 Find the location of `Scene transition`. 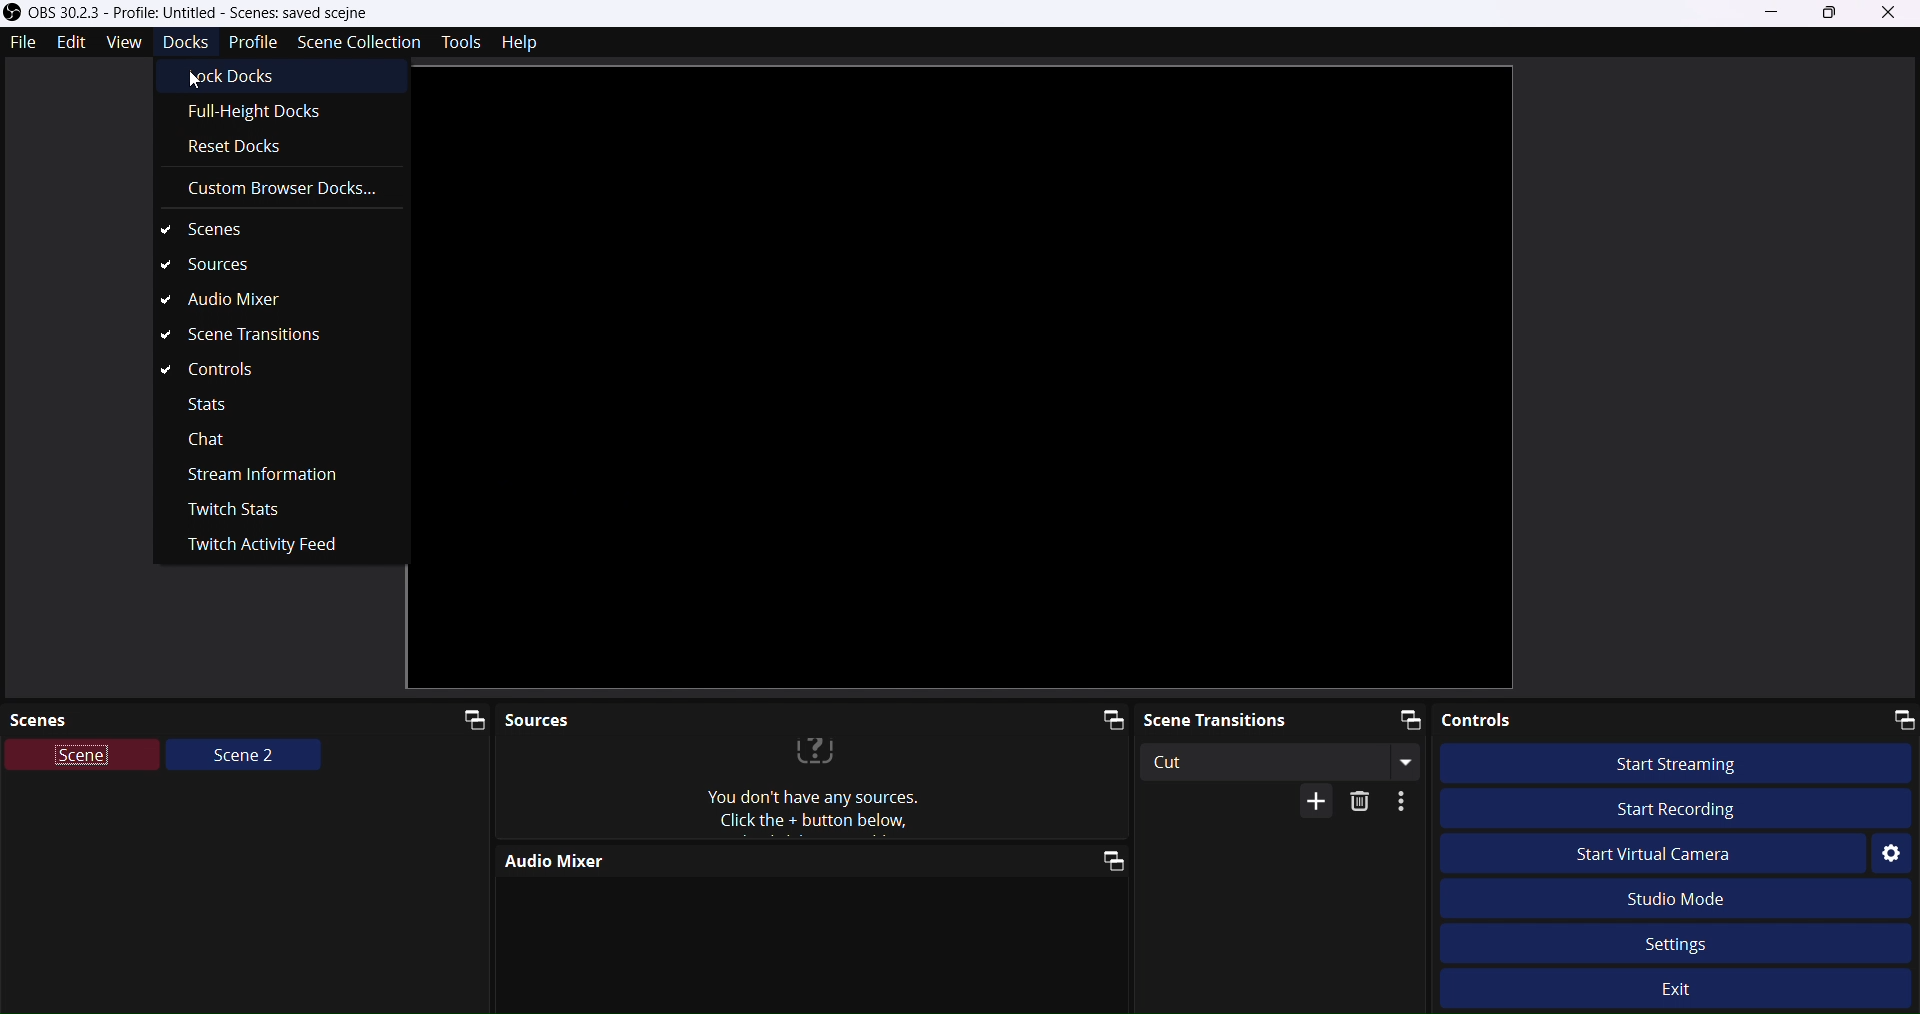

Scene transition is located at coordinates (1246, 717).